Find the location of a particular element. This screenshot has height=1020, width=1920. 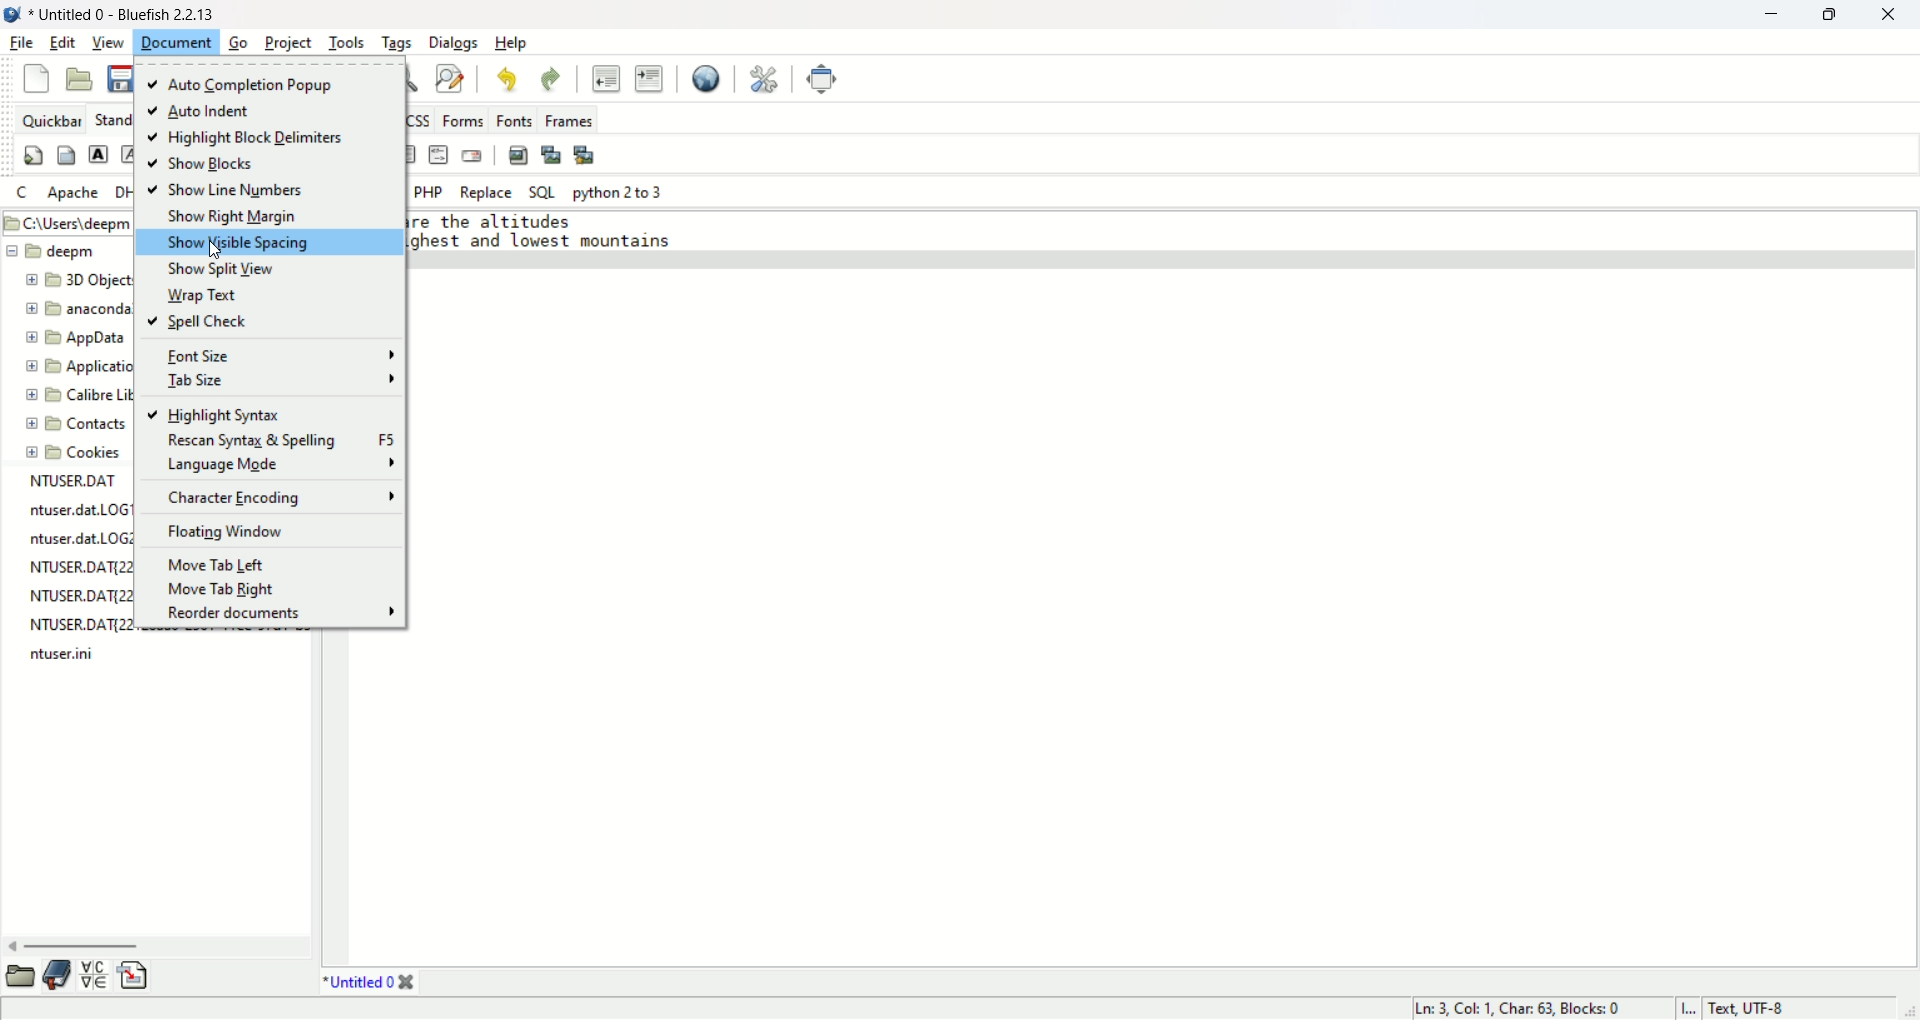

edit preferences is located at coordinates (761, 77).